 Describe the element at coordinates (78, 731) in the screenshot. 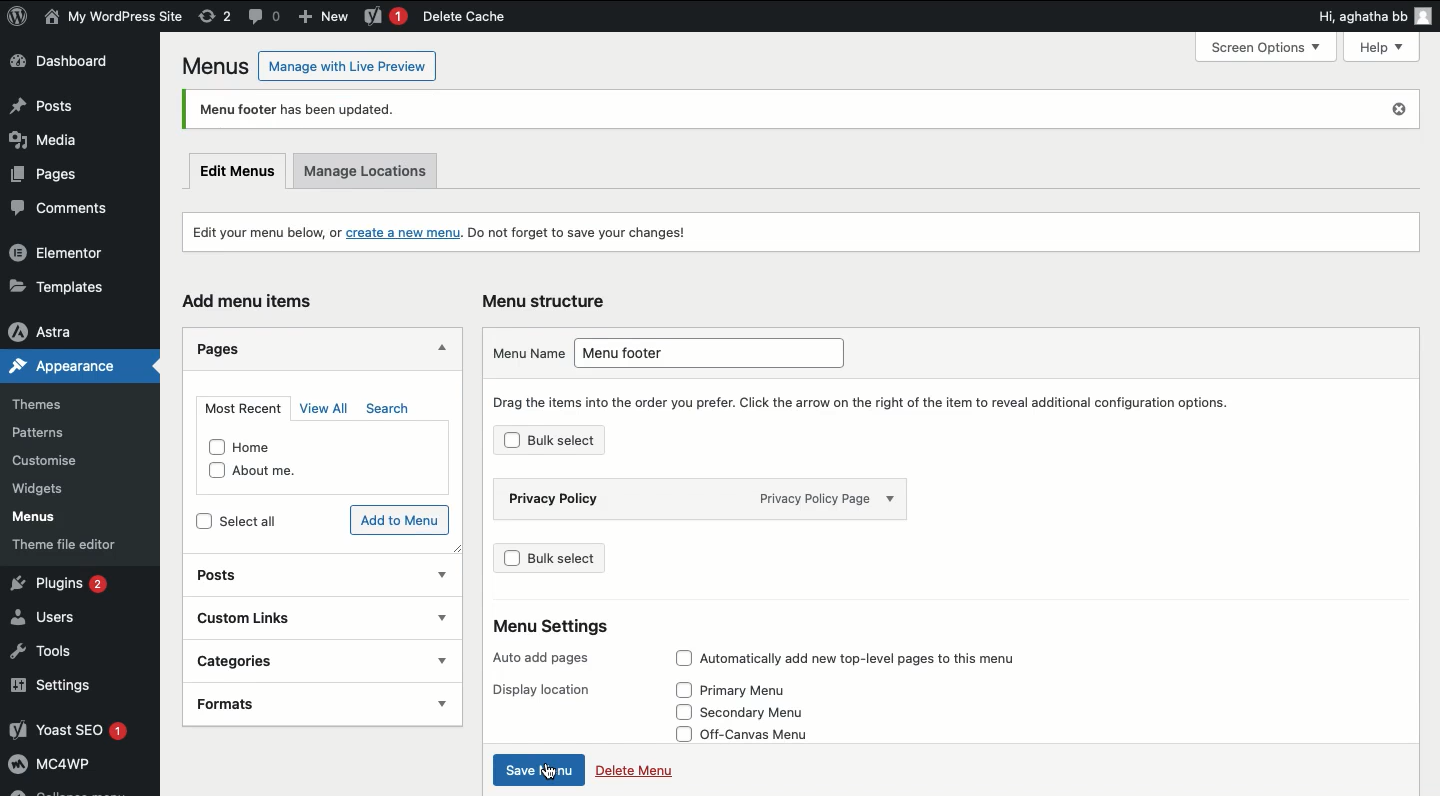

I see ` Yoast SEO ` at that location.